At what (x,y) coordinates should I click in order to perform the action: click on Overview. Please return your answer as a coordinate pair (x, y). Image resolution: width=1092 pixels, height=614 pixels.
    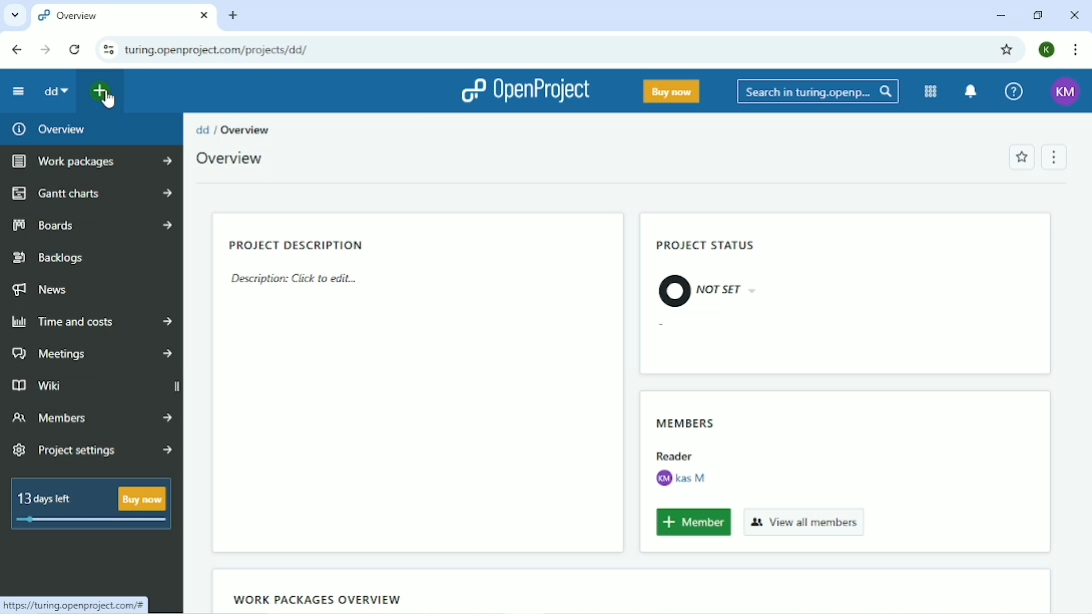
    Looking at the image, I should click on (51, 129).